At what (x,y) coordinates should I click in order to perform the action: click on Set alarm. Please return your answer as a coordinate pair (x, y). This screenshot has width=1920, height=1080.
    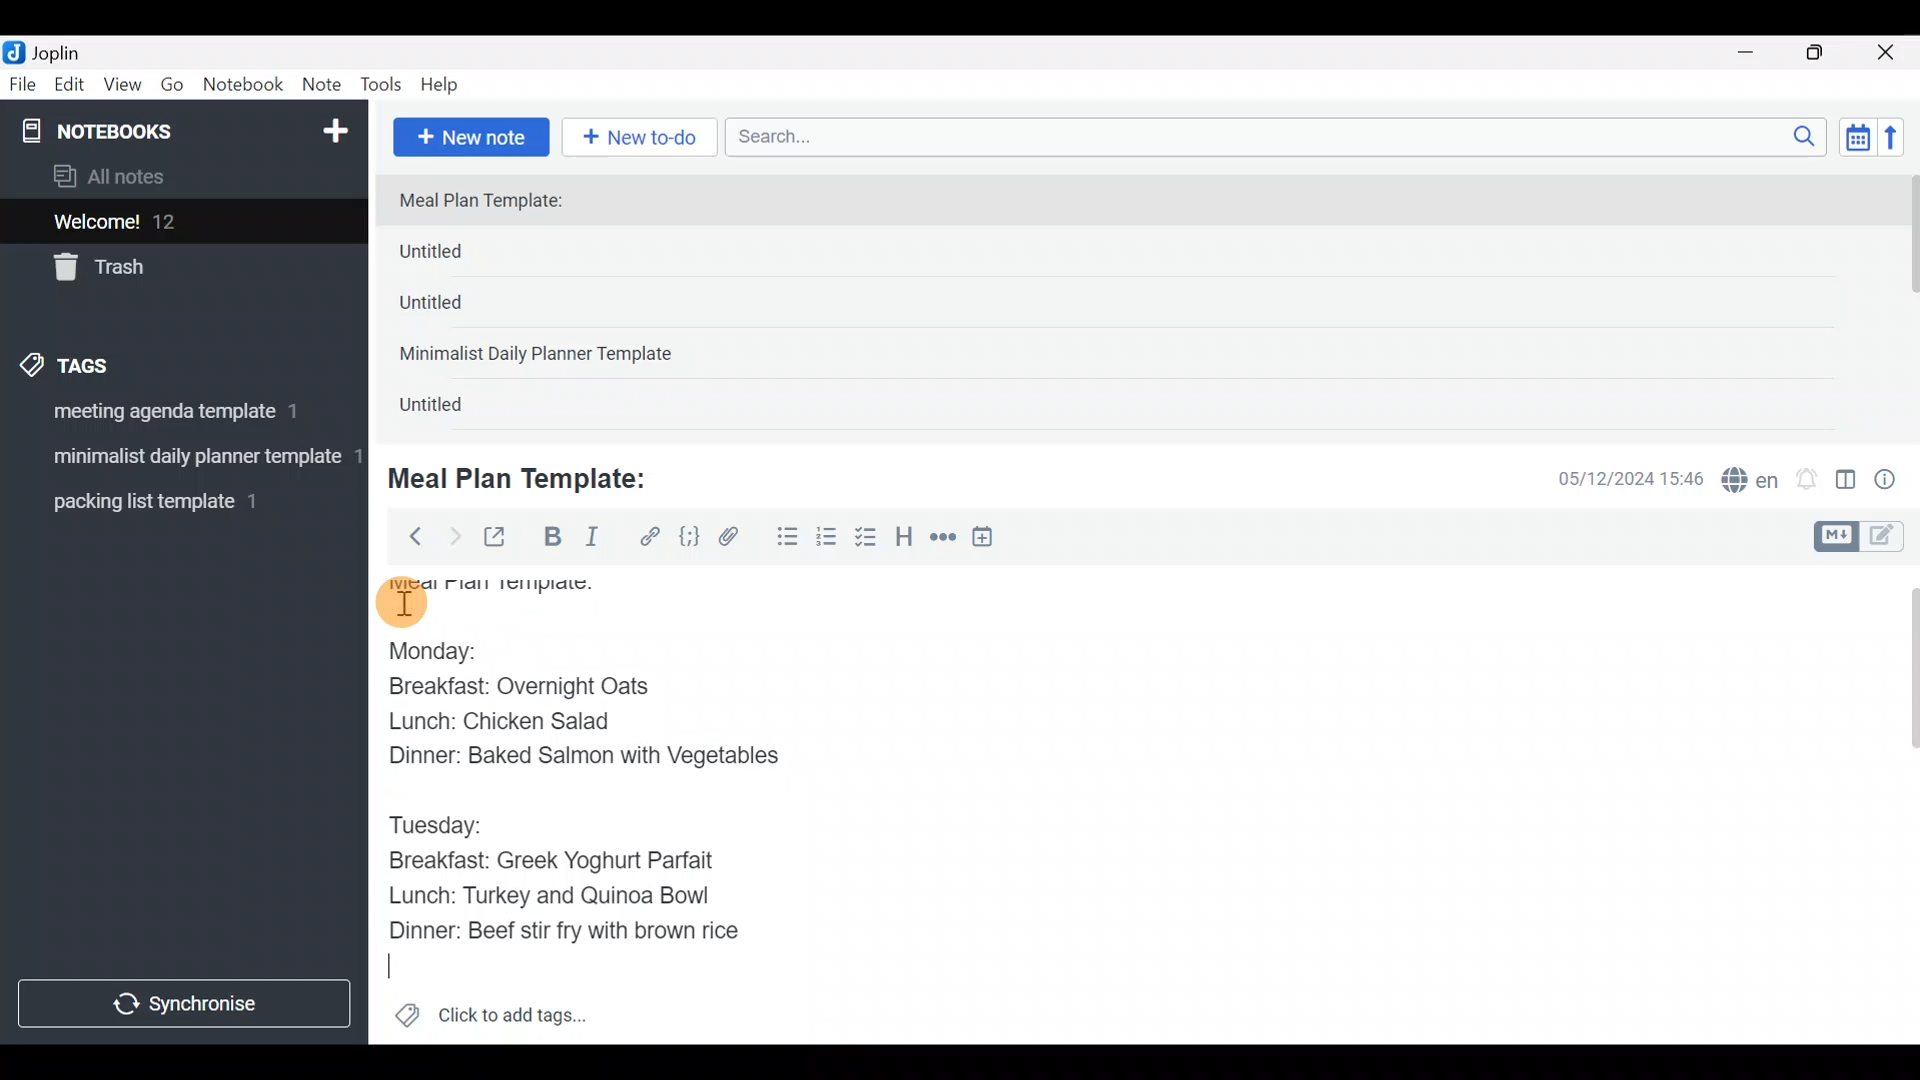
    Looking at the image, I should click on (1808, 481).